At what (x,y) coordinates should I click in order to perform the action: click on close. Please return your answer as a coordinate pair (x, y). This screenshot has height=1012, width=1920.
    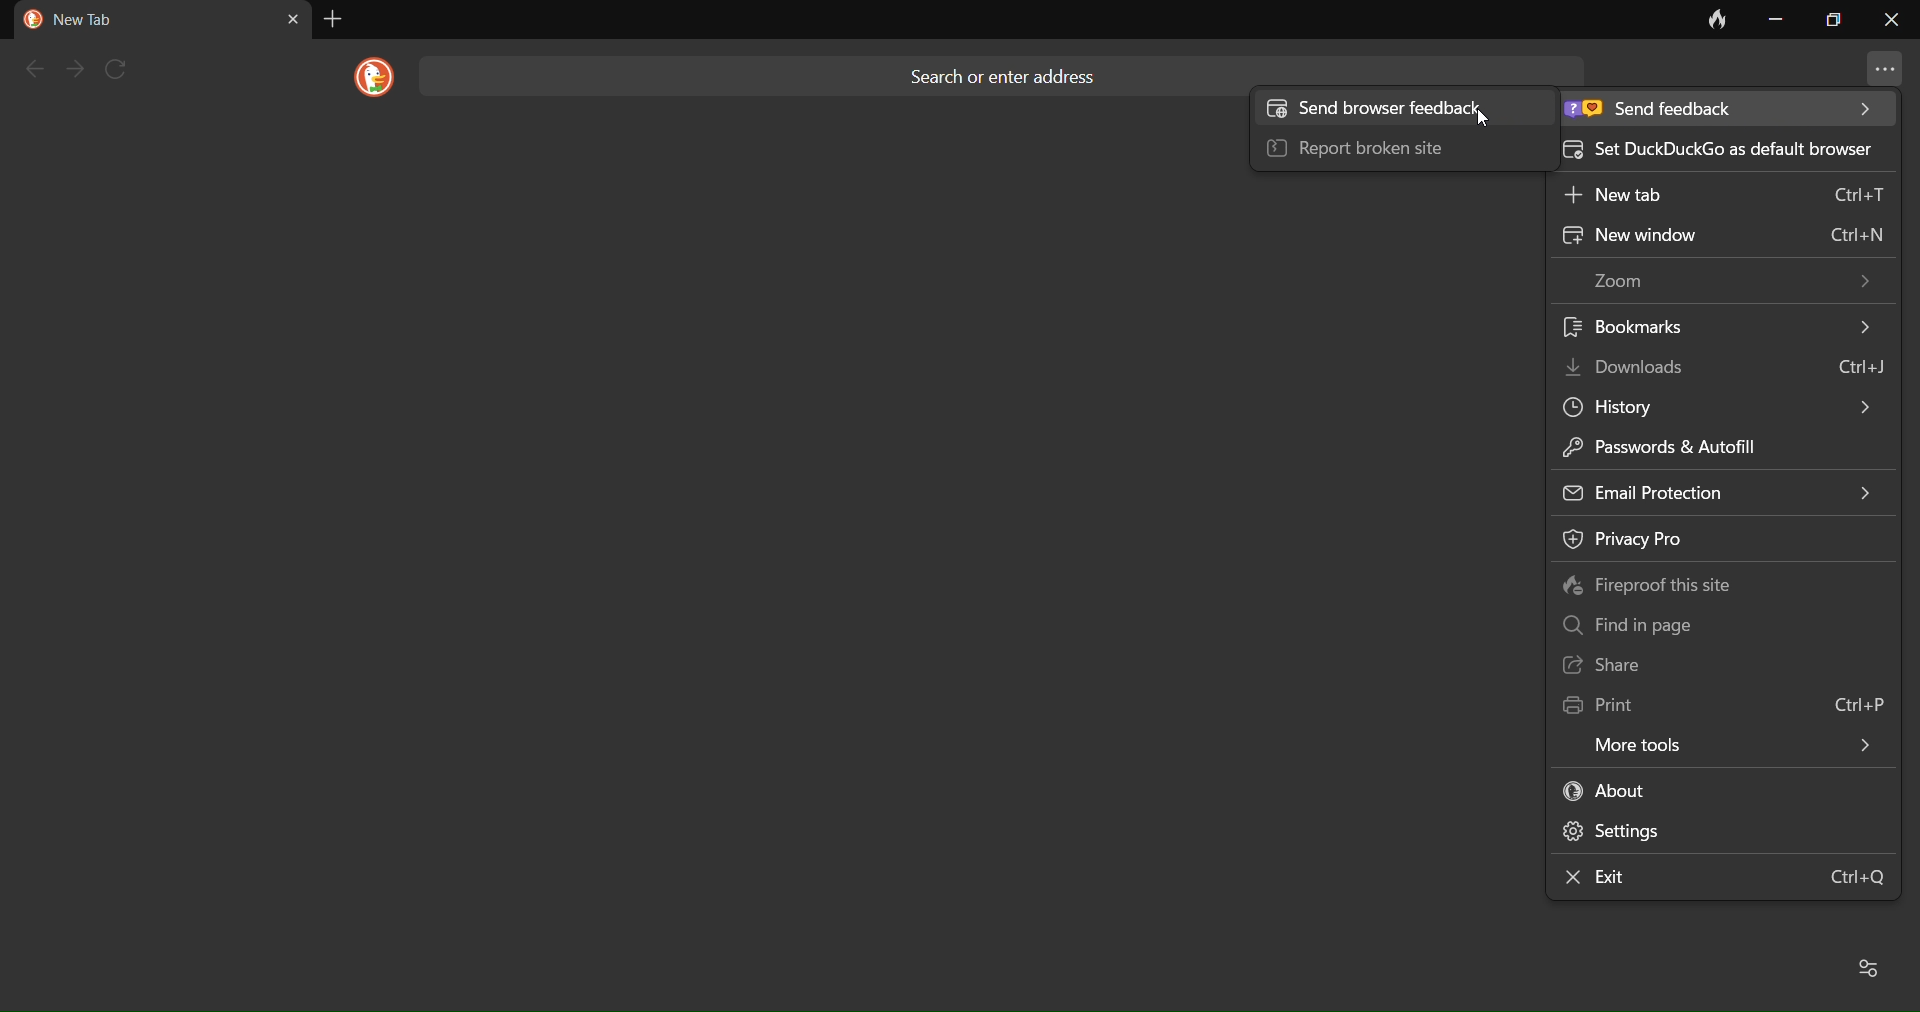
    Looking at the image, I should click on (1891, 25).